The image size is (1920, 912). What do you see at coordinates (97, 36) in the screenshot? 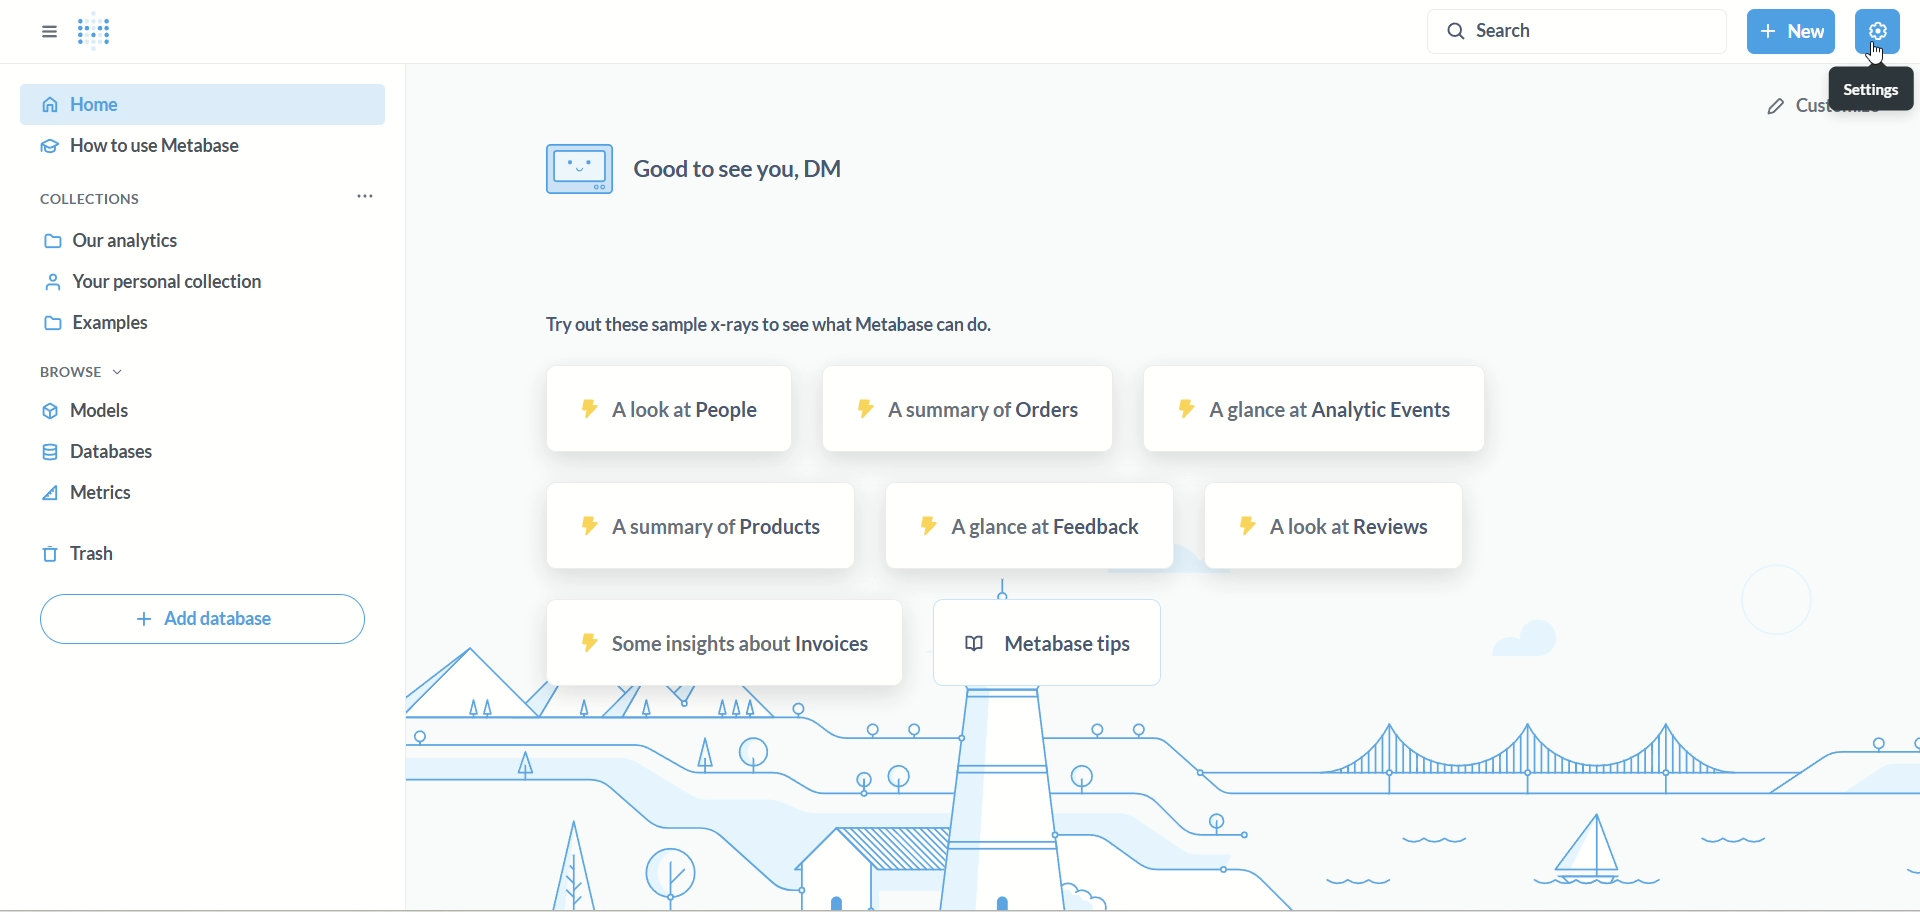
I see `logo` at bounding box center [97, 36].